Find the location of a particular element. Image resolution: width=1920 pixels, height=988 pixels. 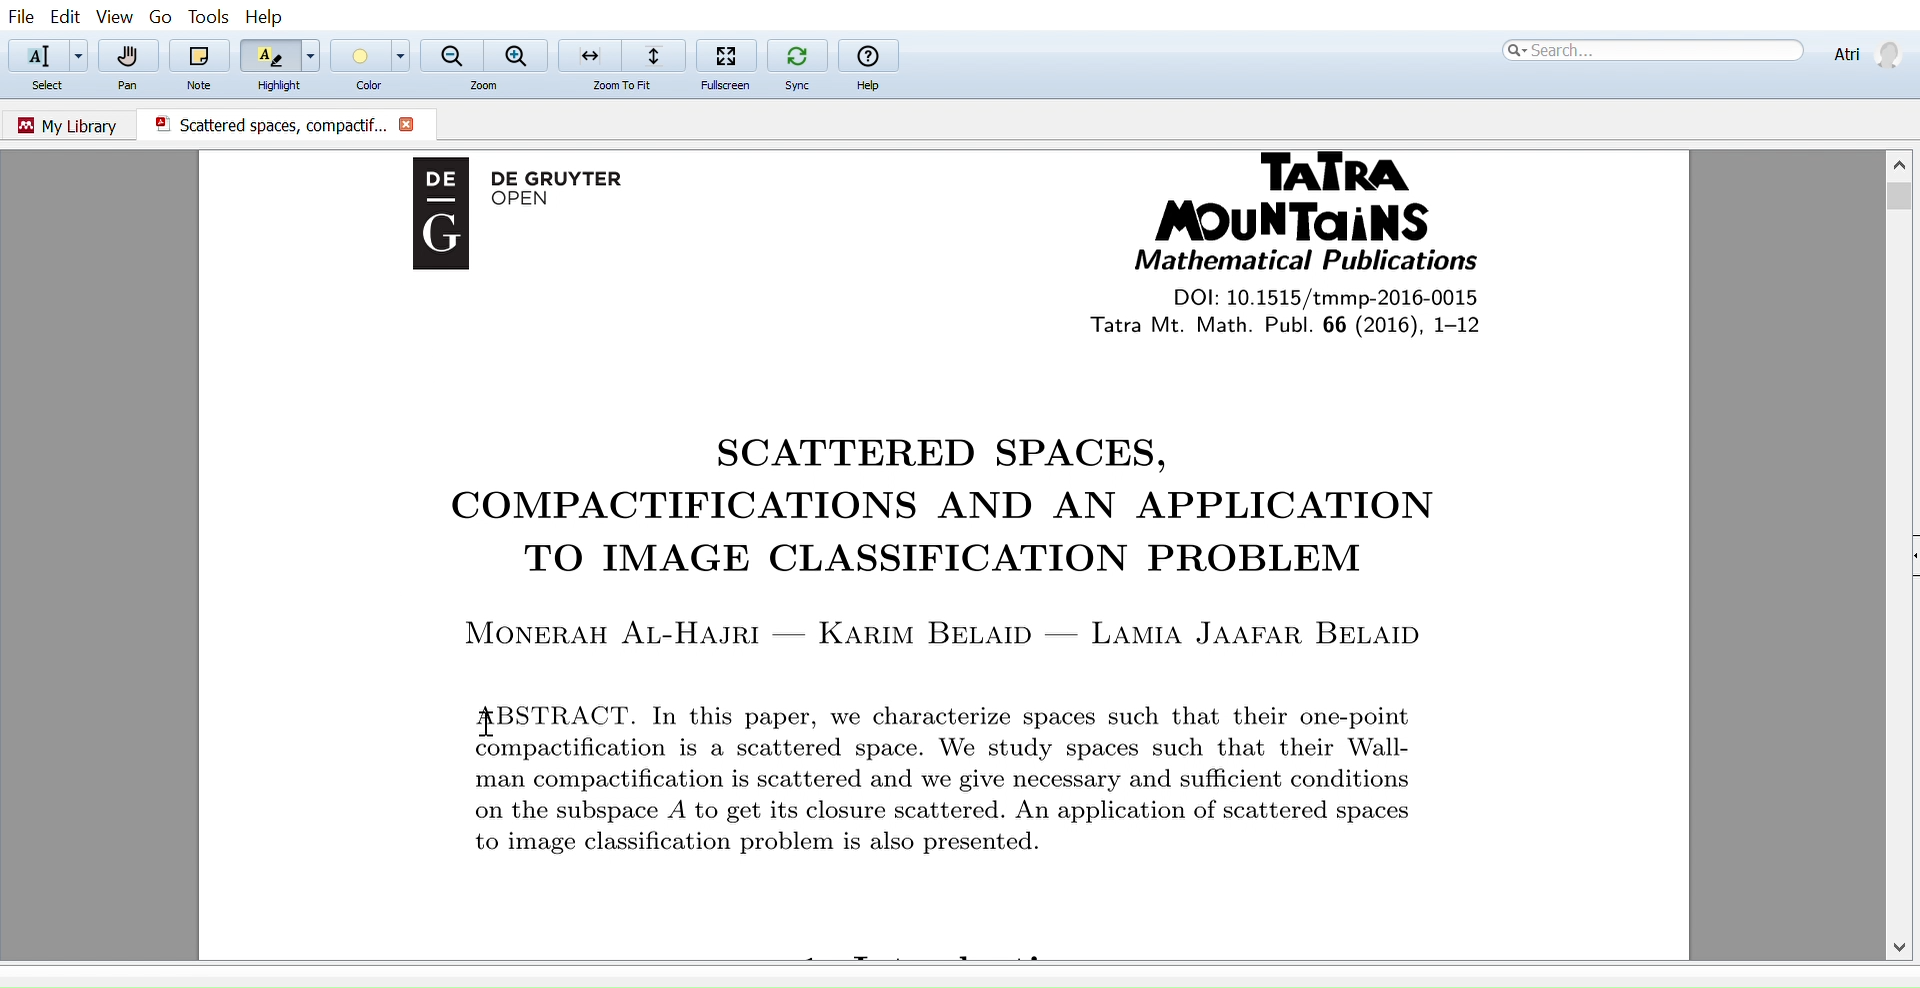

Note is located at coordinates (200, 55).